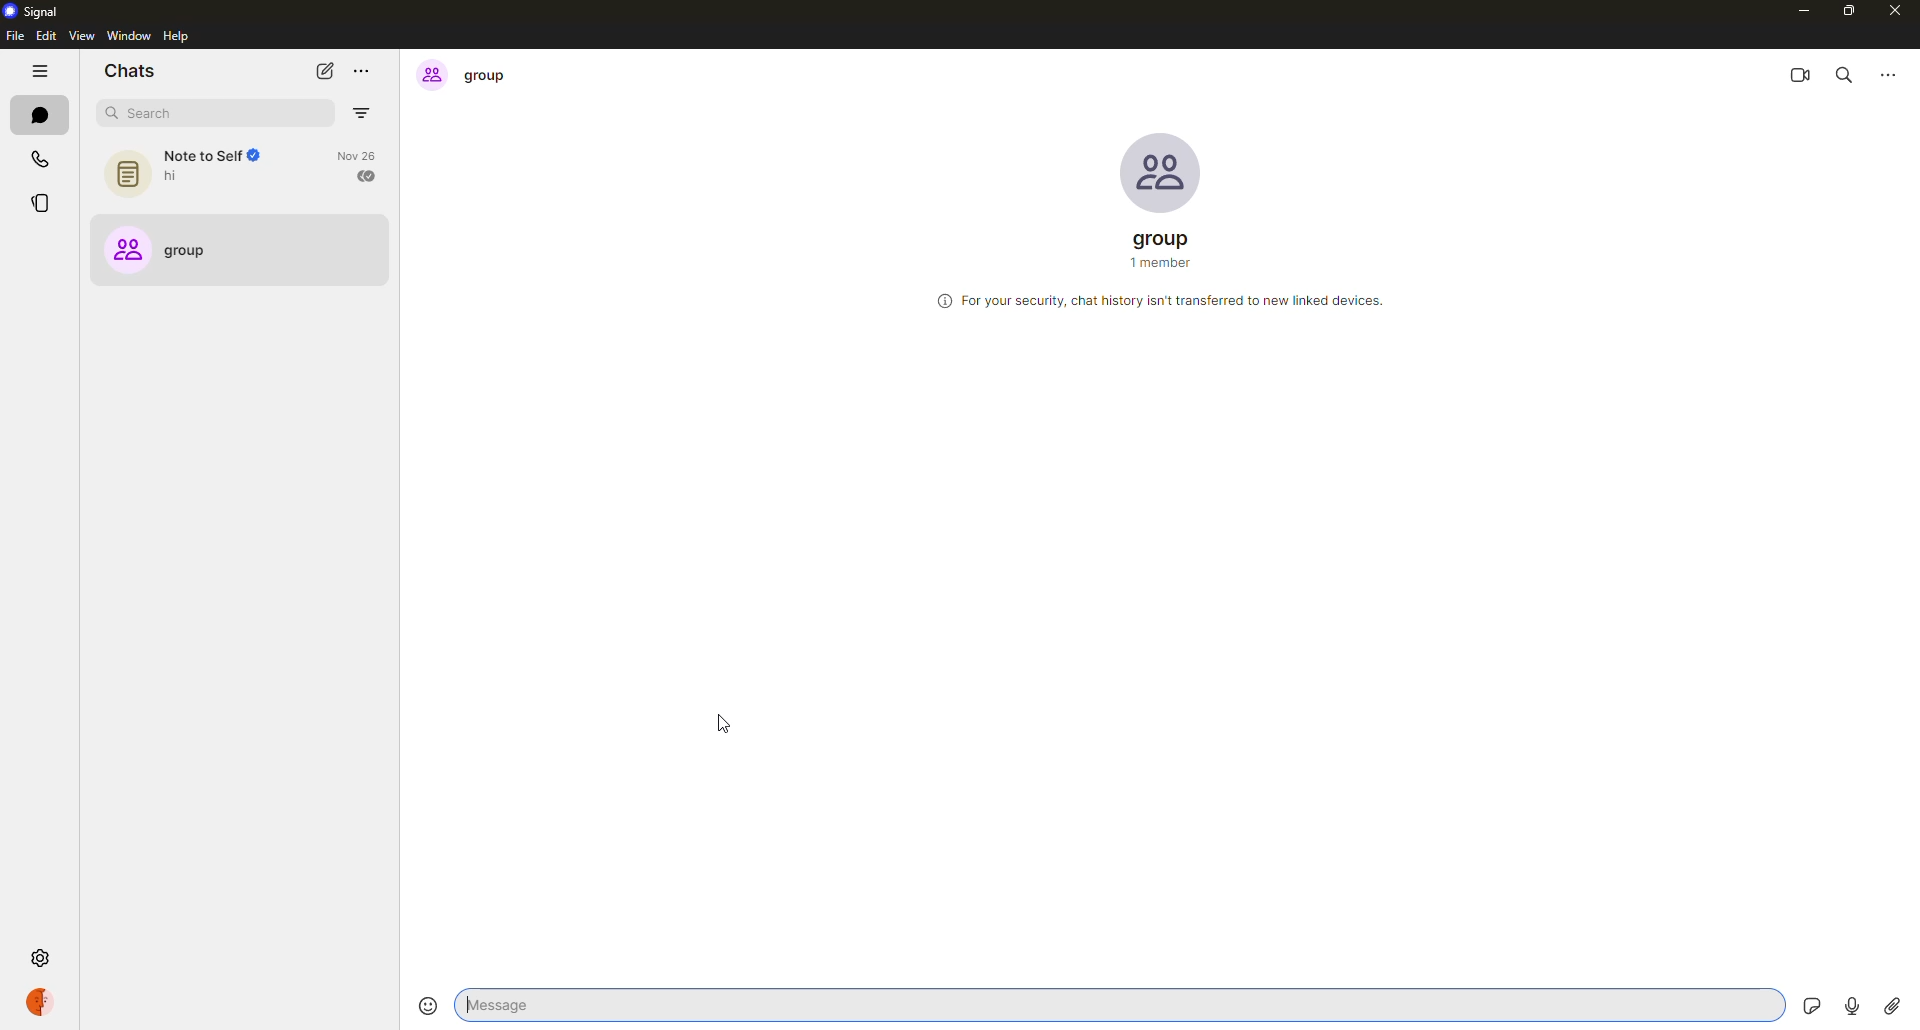  Describe the element at coordinates (724, 725) in the screenshot. I see `cursor` at that location.